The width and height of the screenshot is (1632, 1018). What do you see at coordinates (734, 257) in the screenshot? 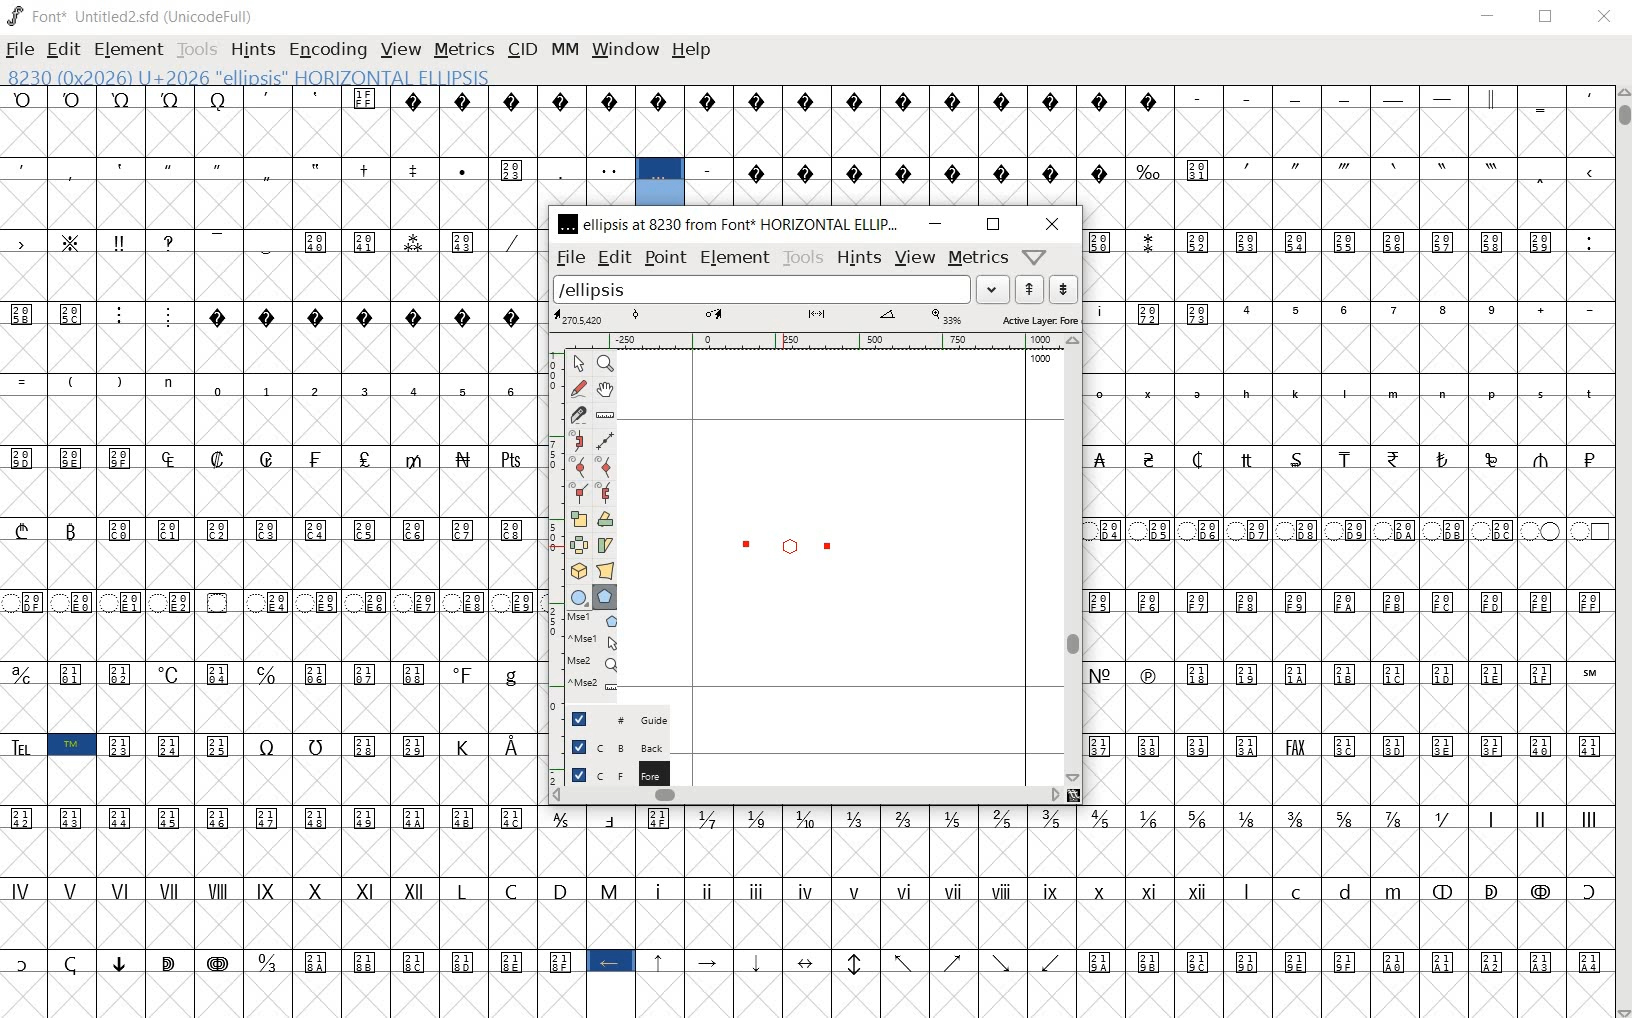
I see `element` at bounding box center [734, 257].